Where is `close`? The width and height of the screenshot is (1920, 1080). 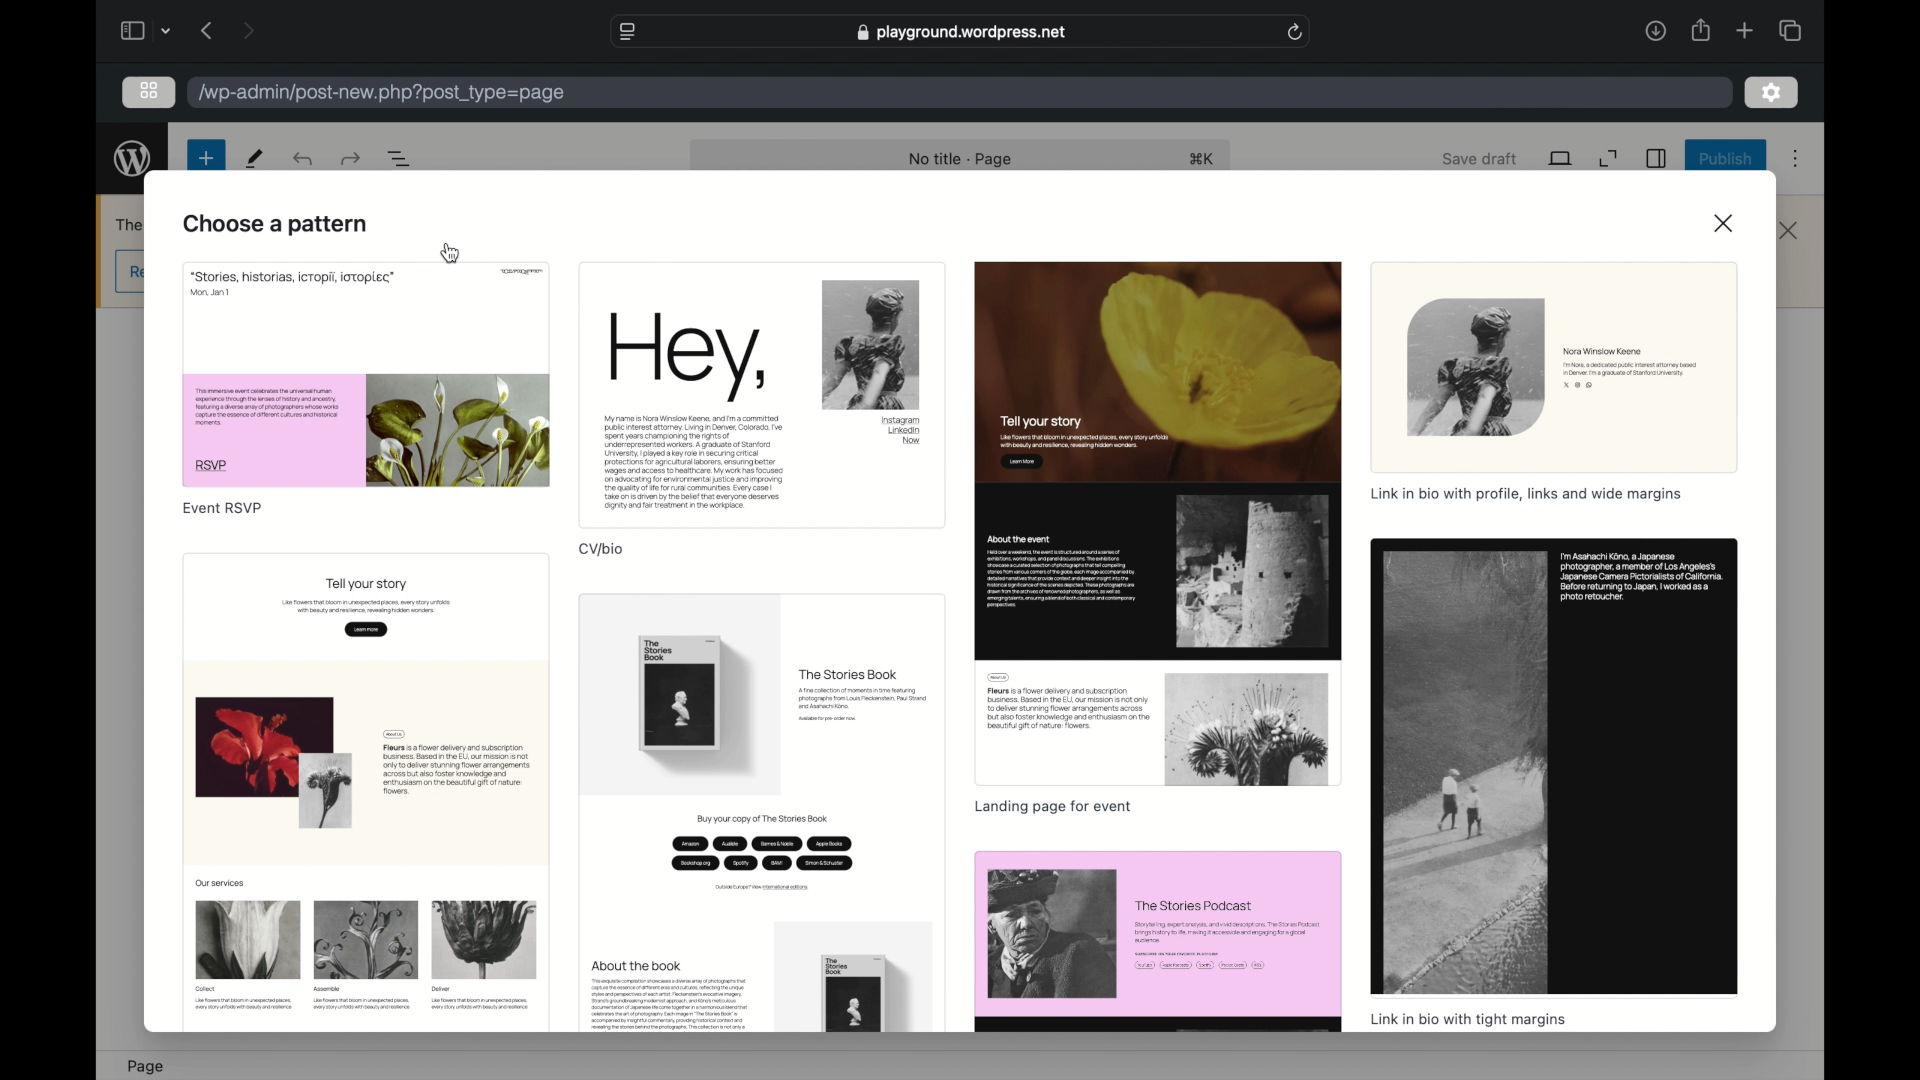 close is located at coordinates (1726, 223).